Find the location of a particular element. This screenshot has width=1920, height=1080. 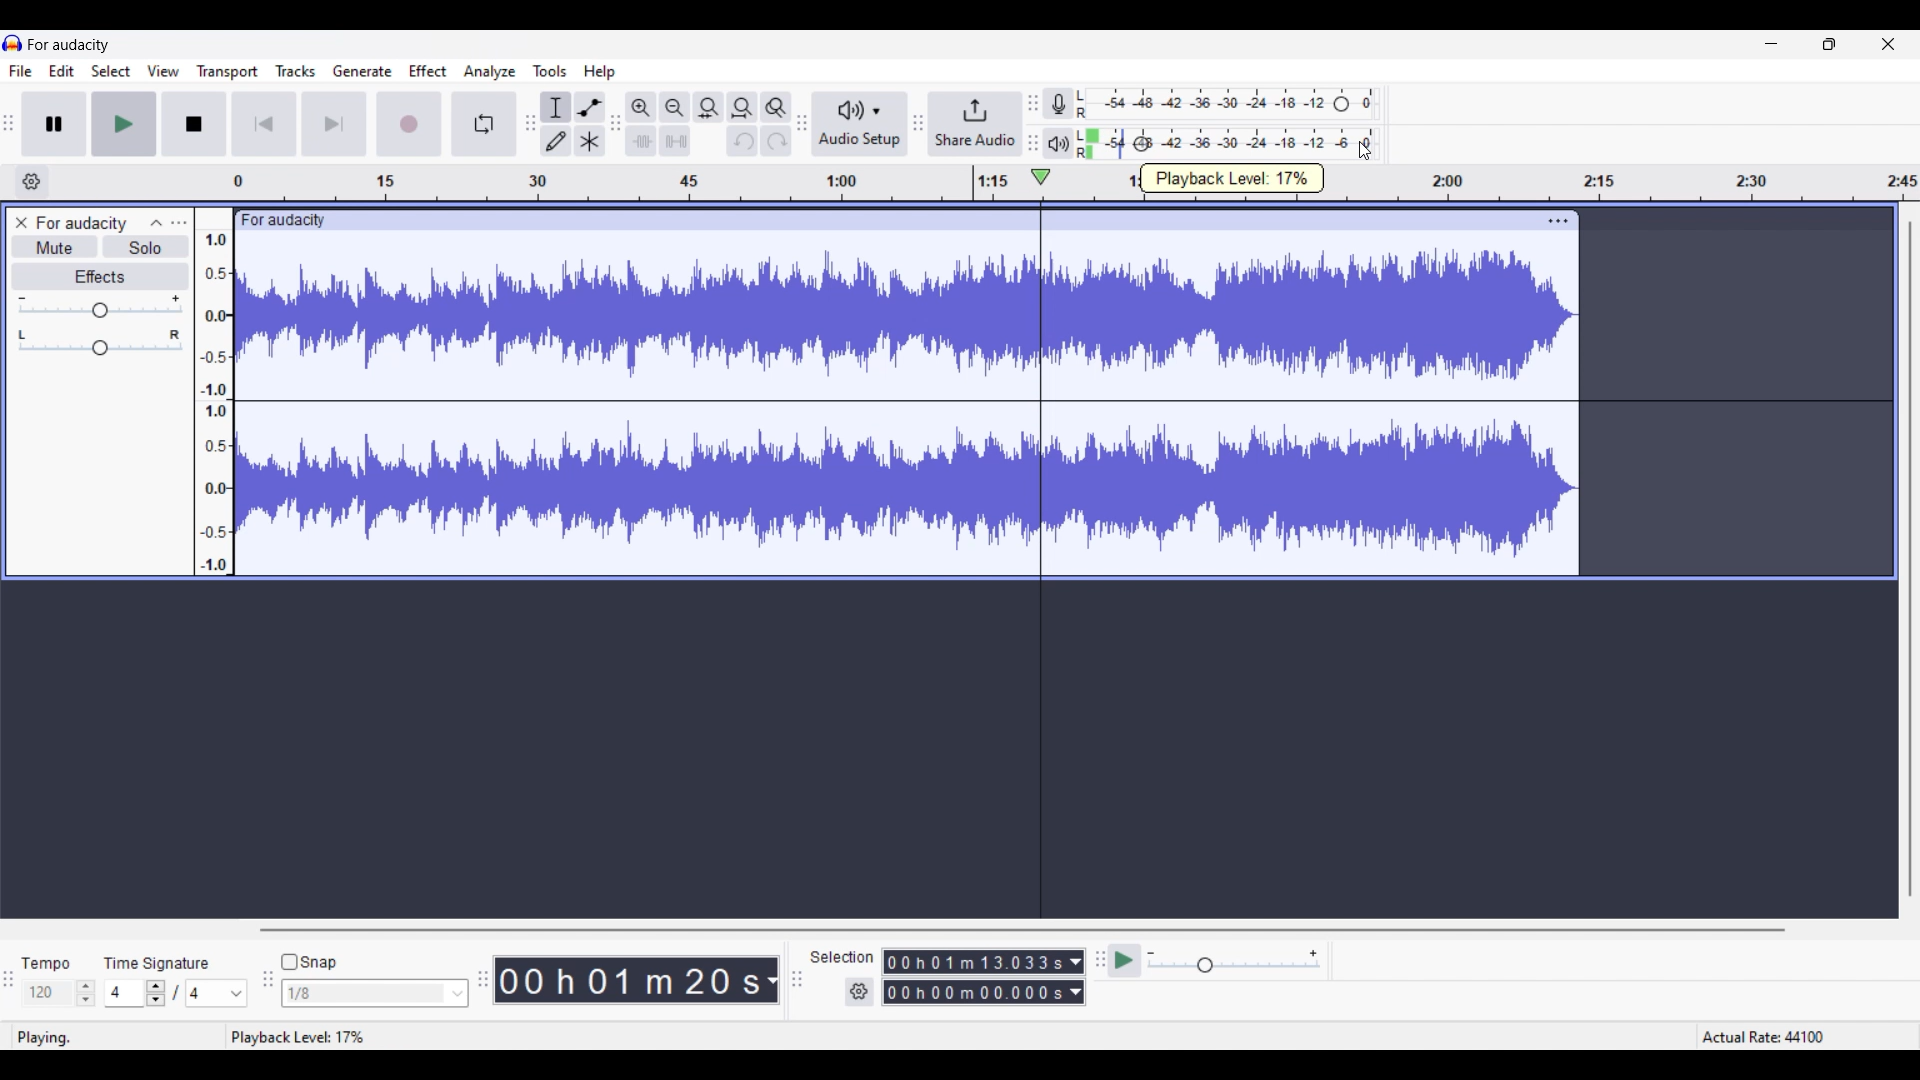

Help menu is located at coordinates (599, 72).